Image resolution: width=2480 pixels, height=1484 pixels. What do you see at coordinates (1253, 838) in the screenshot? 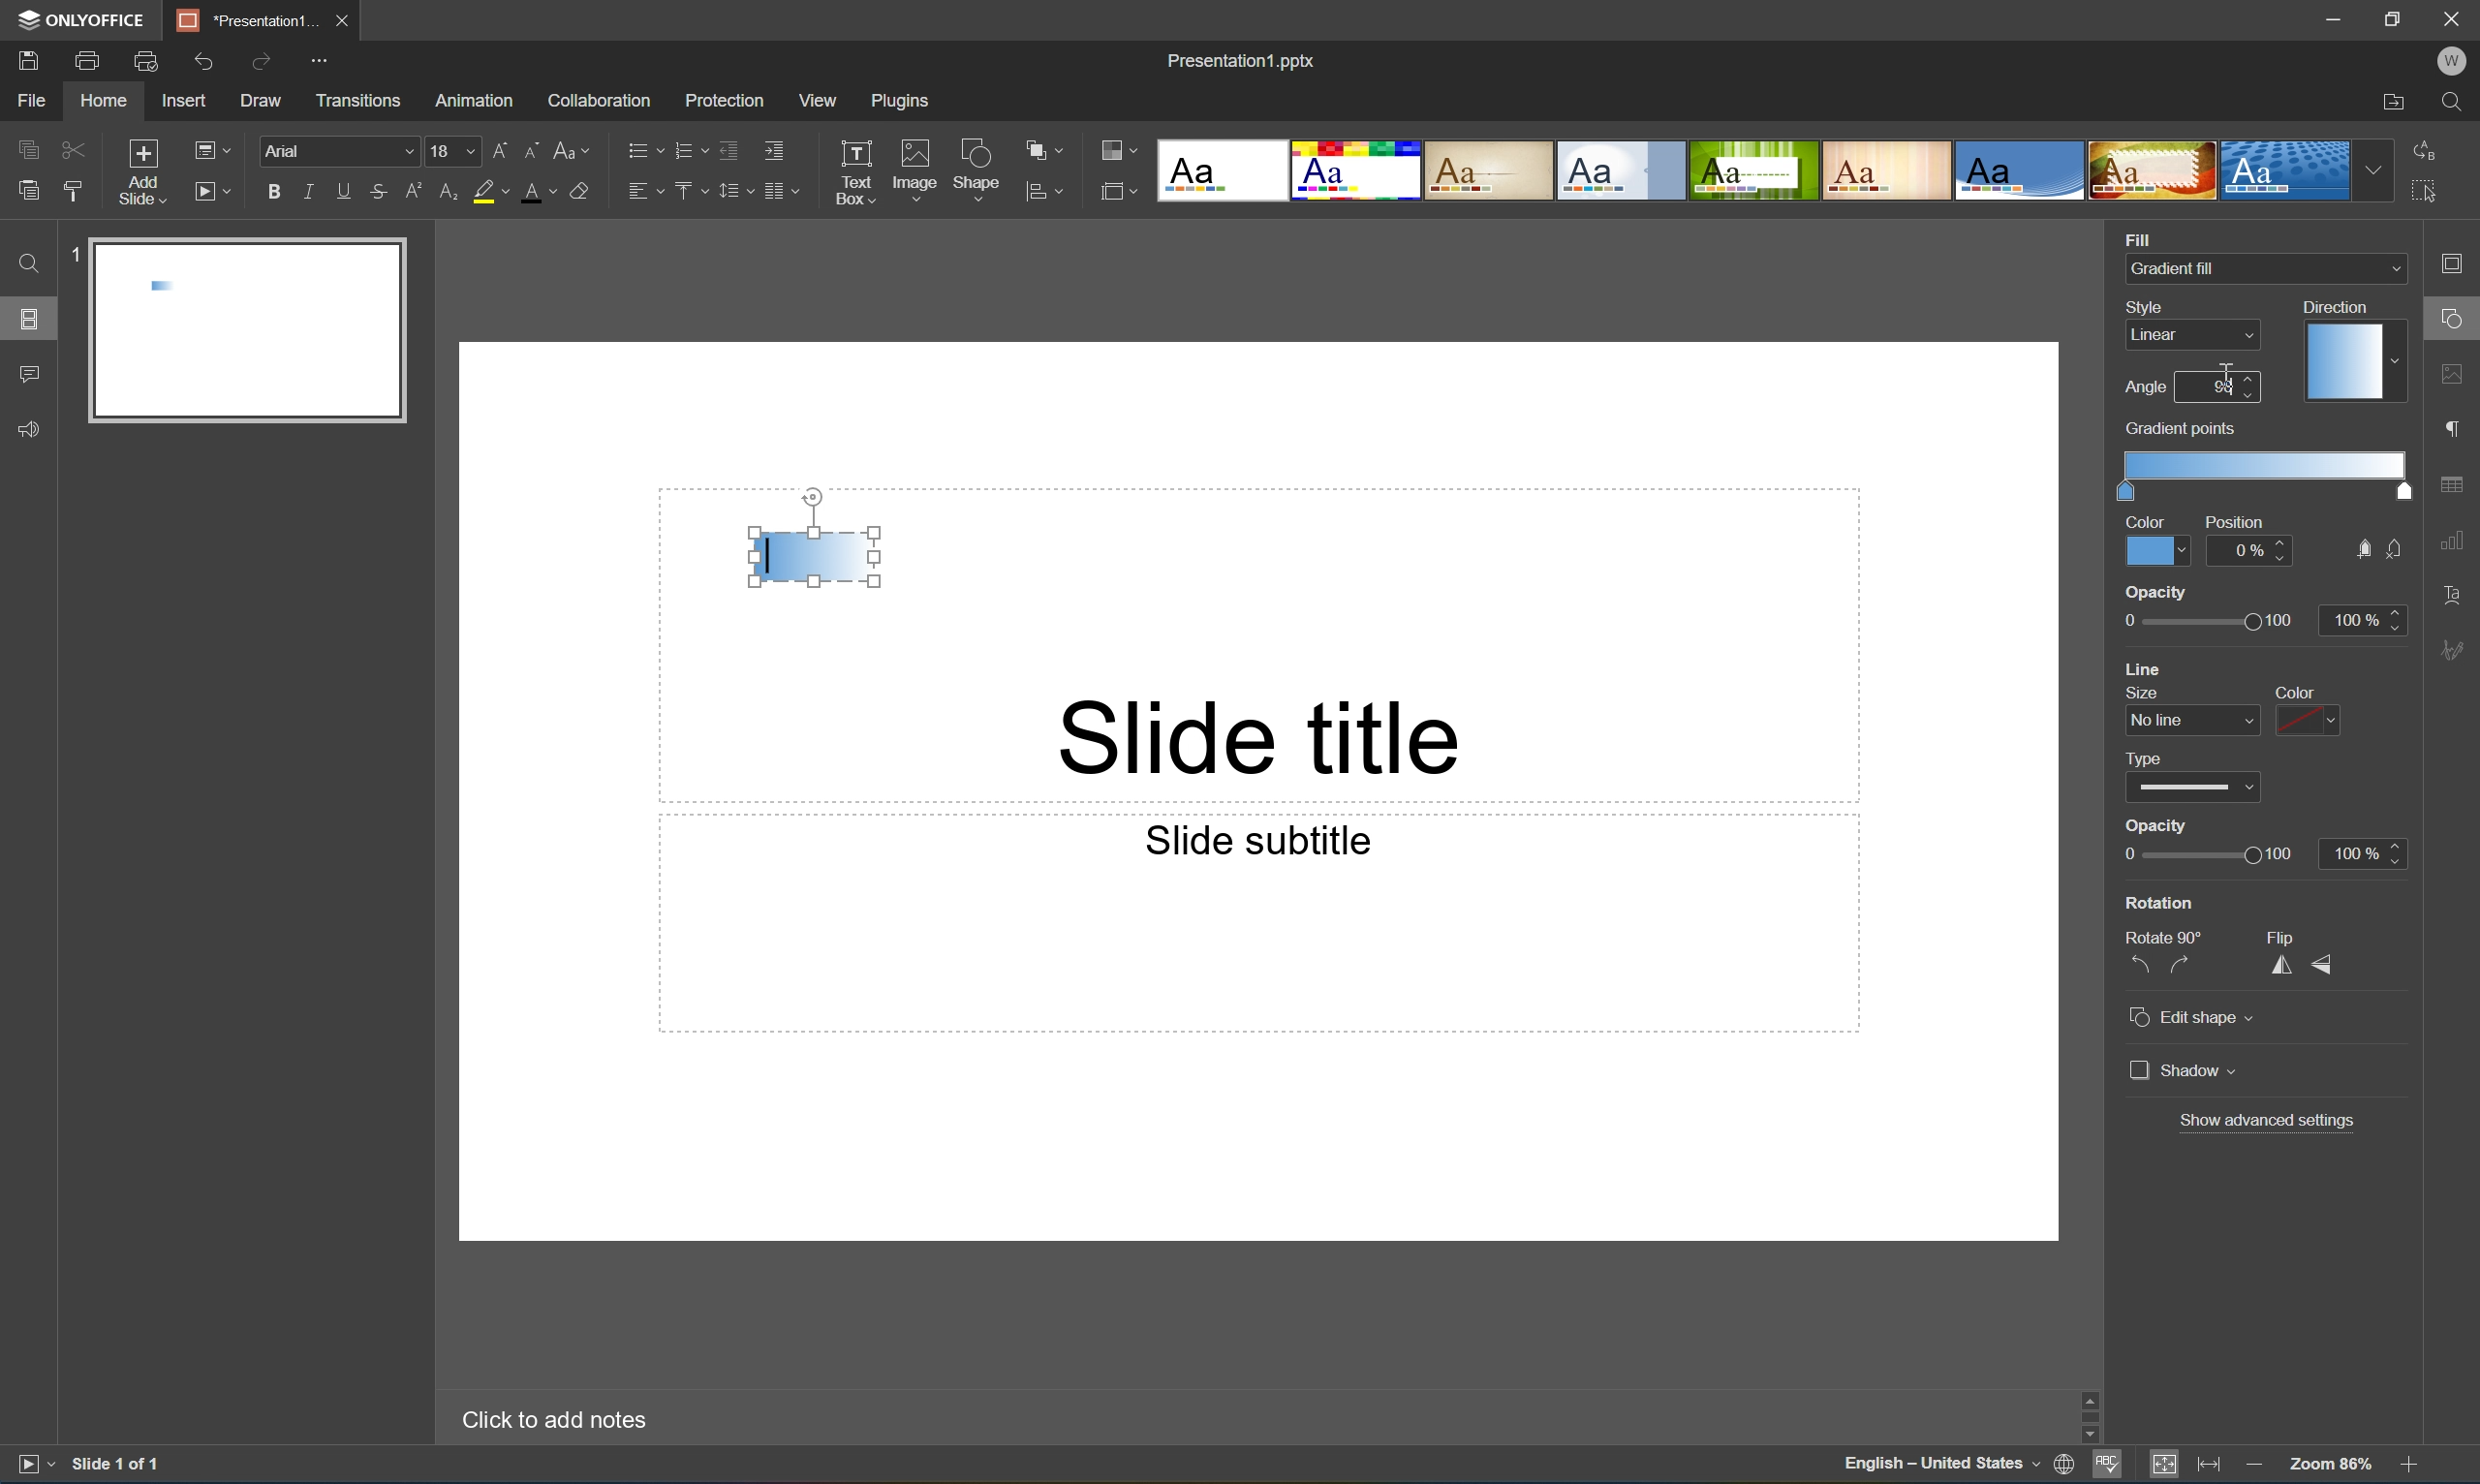
I see `Slide subtitle` at bounding box center [1253, 838].